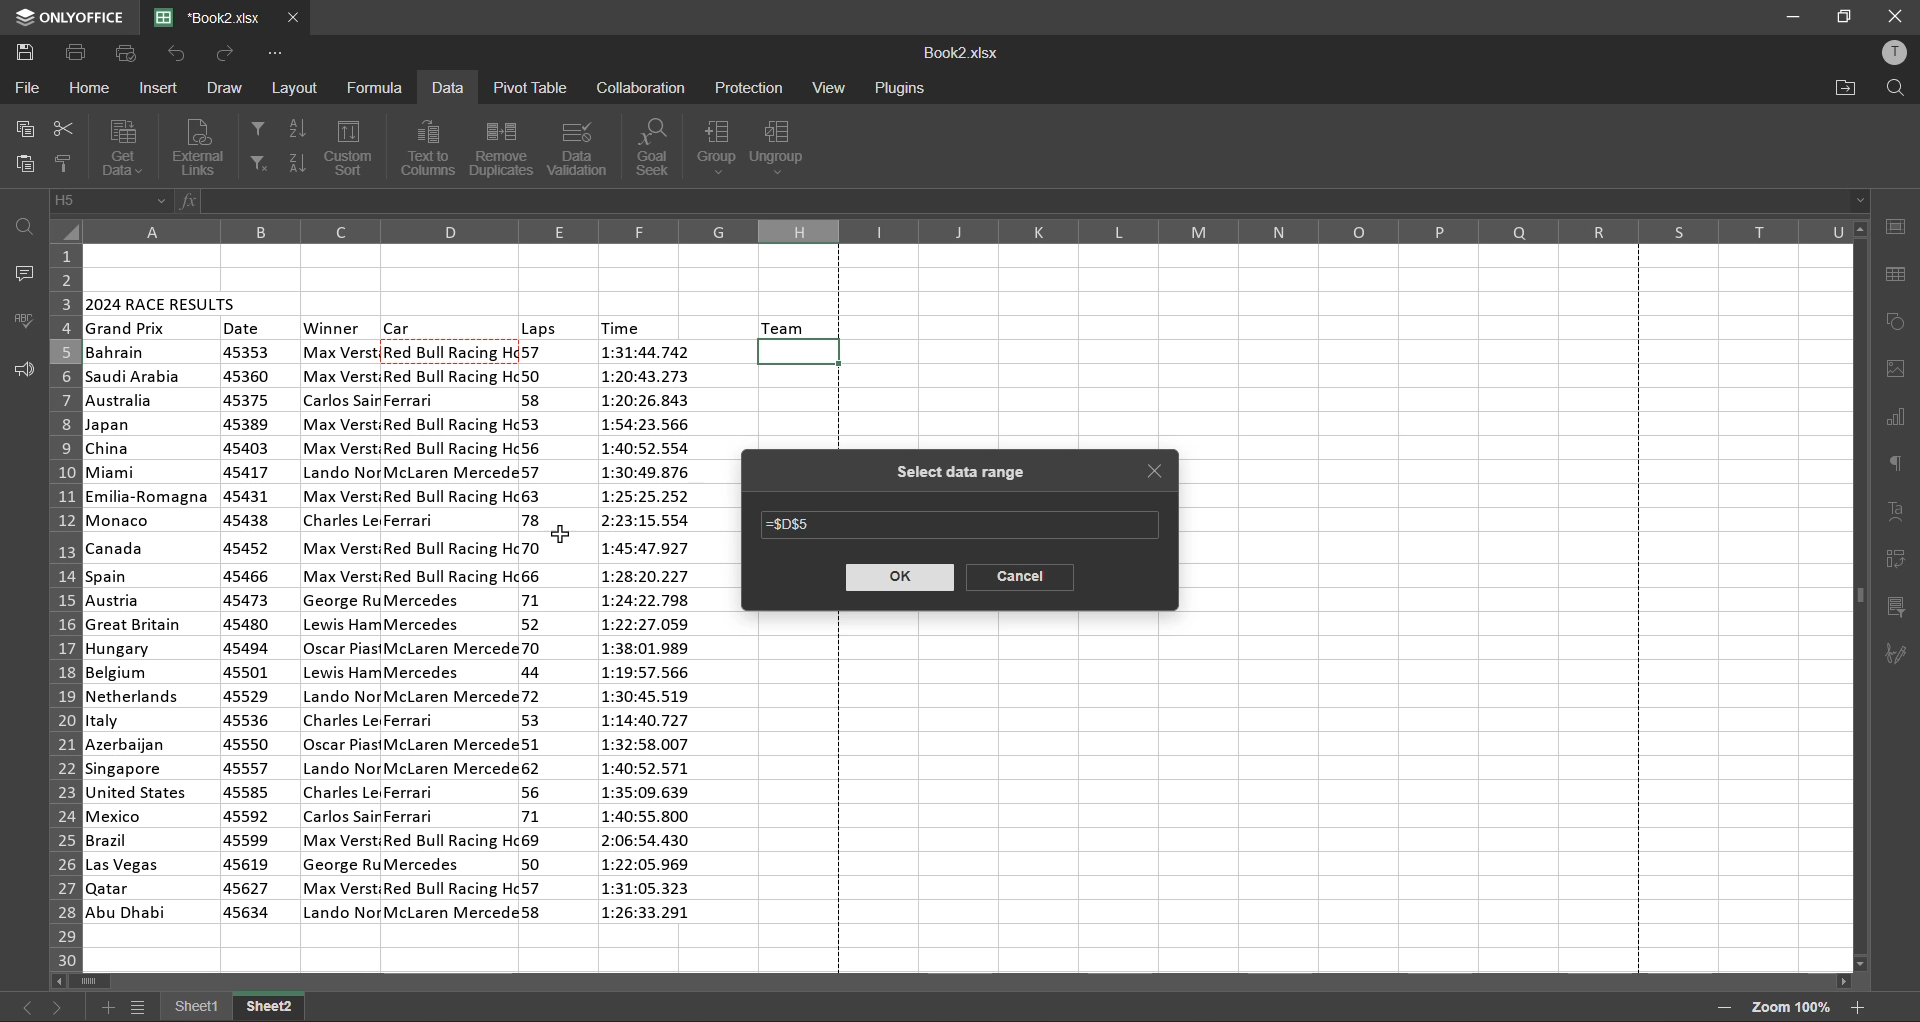  What do you see at coordinates (1036, 201) in the screenshot?
I see `formula bar` at bounding box center [1036, 201].